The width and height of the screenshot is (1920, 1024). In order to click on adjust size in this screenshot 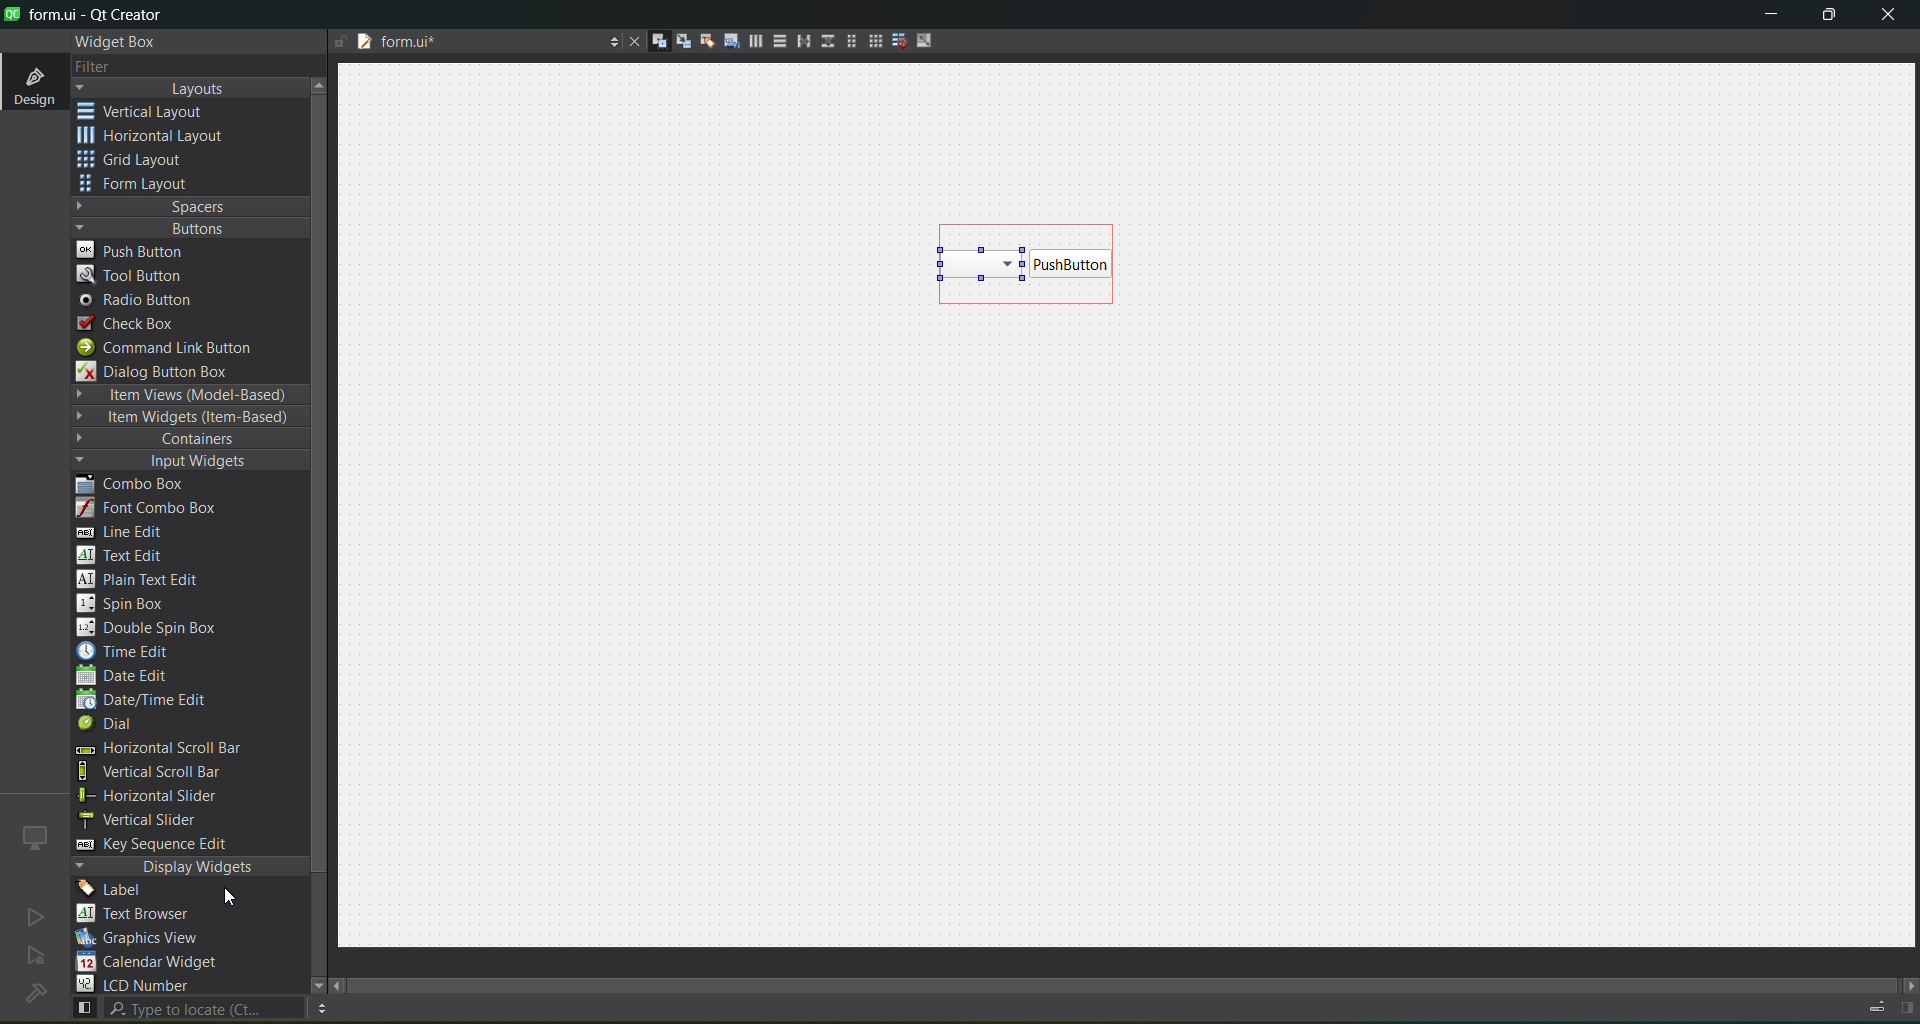, I will do `click(929, 40)`.